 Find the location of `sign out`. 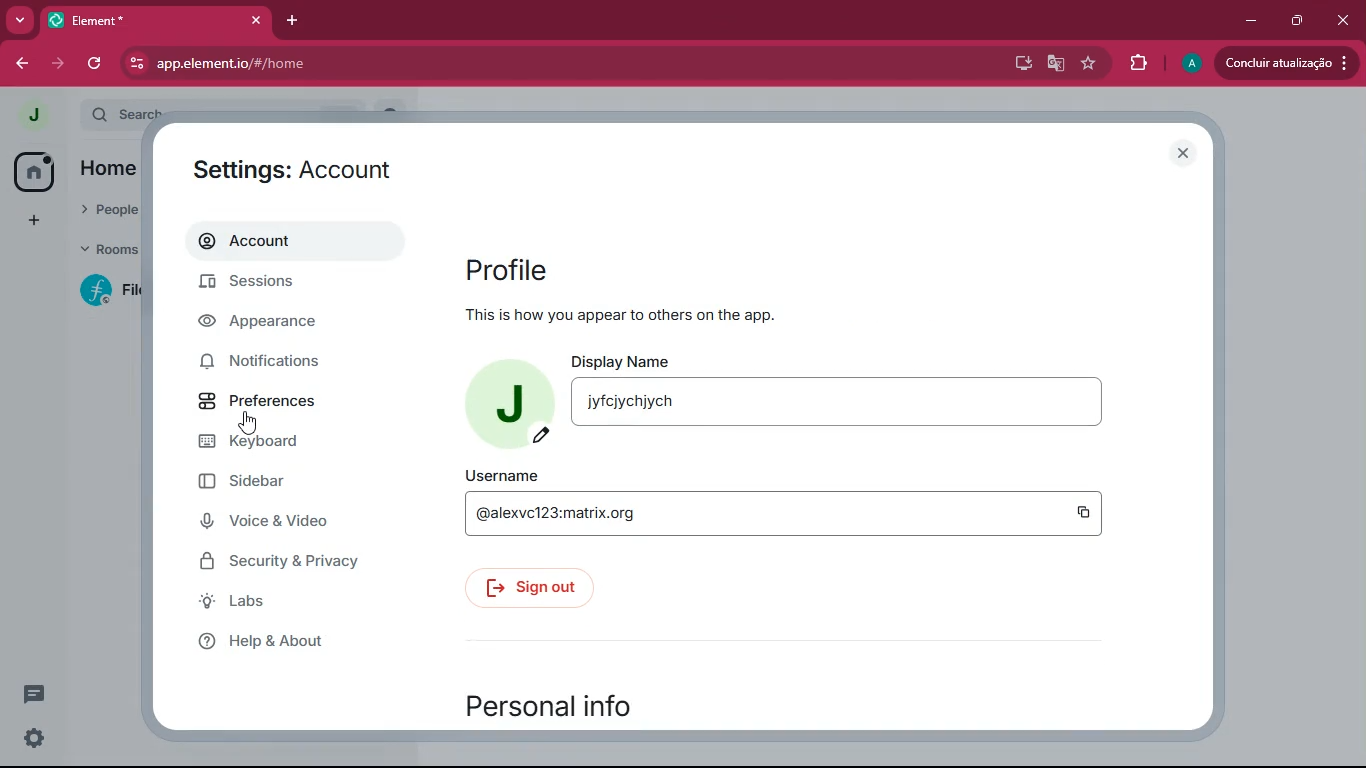

sign out is located at coordinates (528, 588).